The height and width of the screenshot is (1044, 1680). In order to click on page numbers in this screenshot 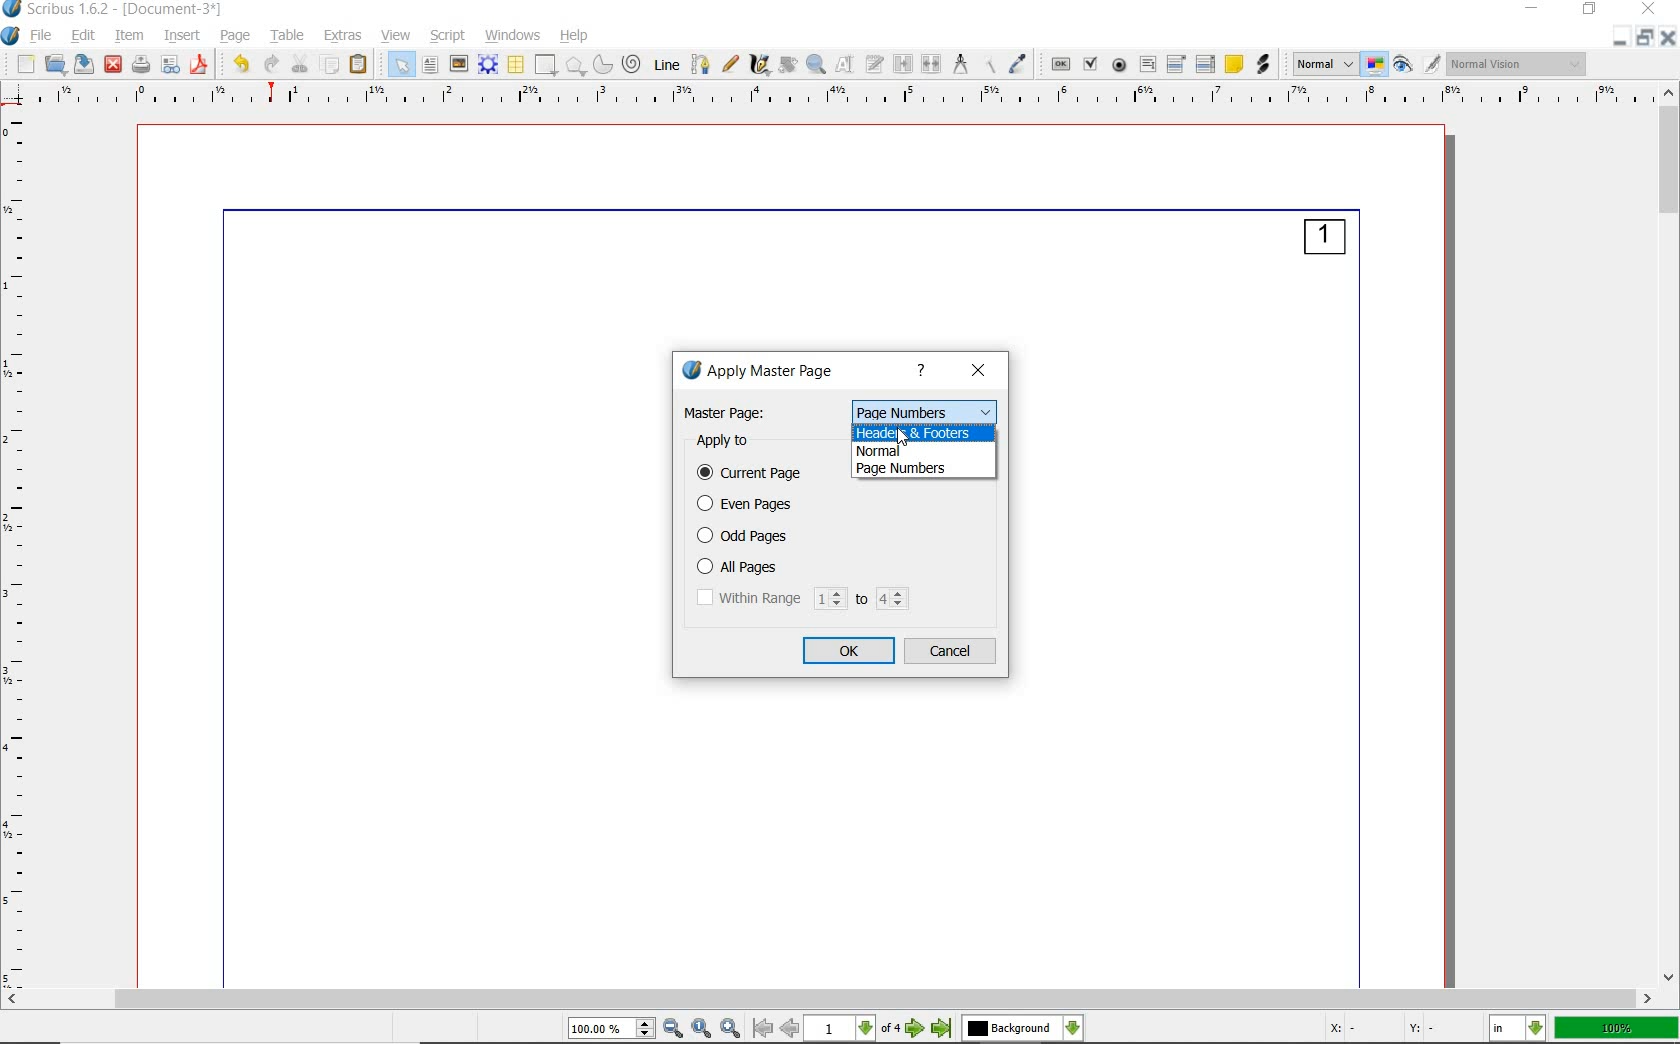, I will do `click(925, 469)`.